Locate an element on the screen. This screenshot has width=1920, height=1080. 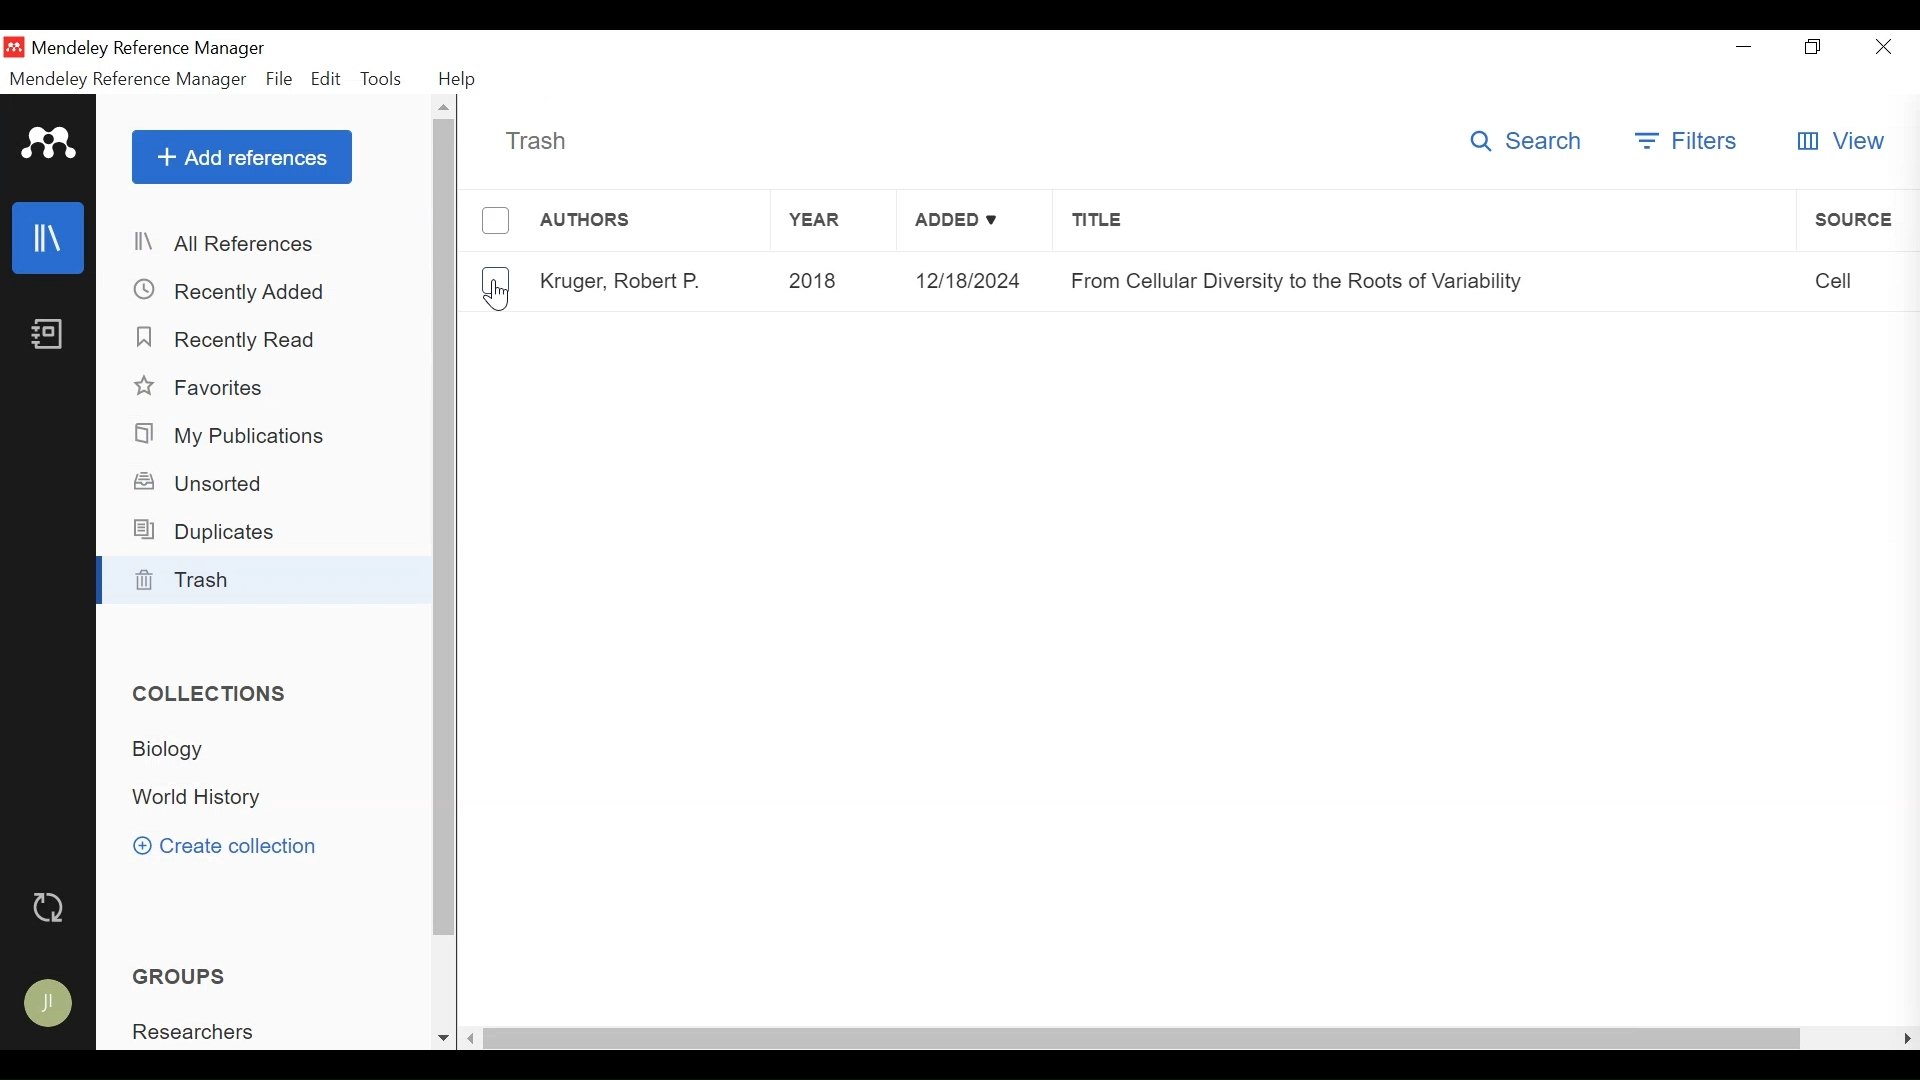
Recently Read is located at coordinates (227, 340).